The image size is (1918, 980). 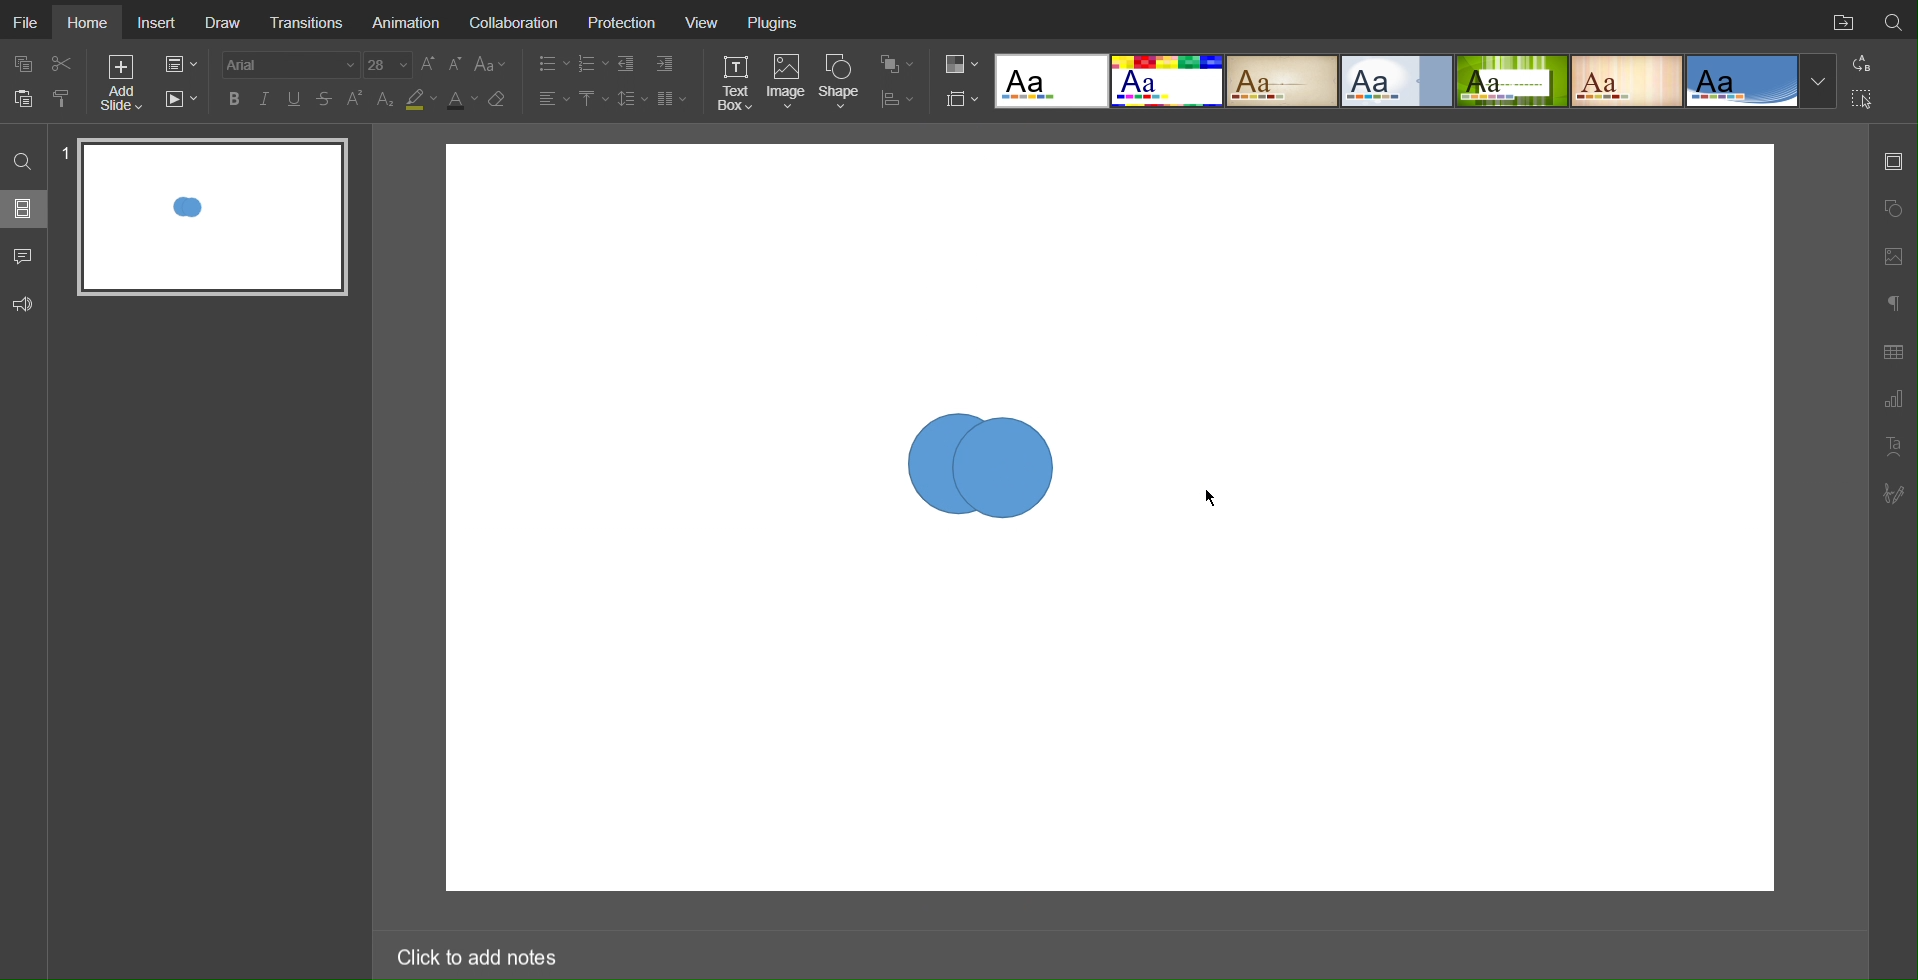 What do you see at coordinates (789, 83) in the screenshot?
I see `Image` at bounding box center [789, 83].